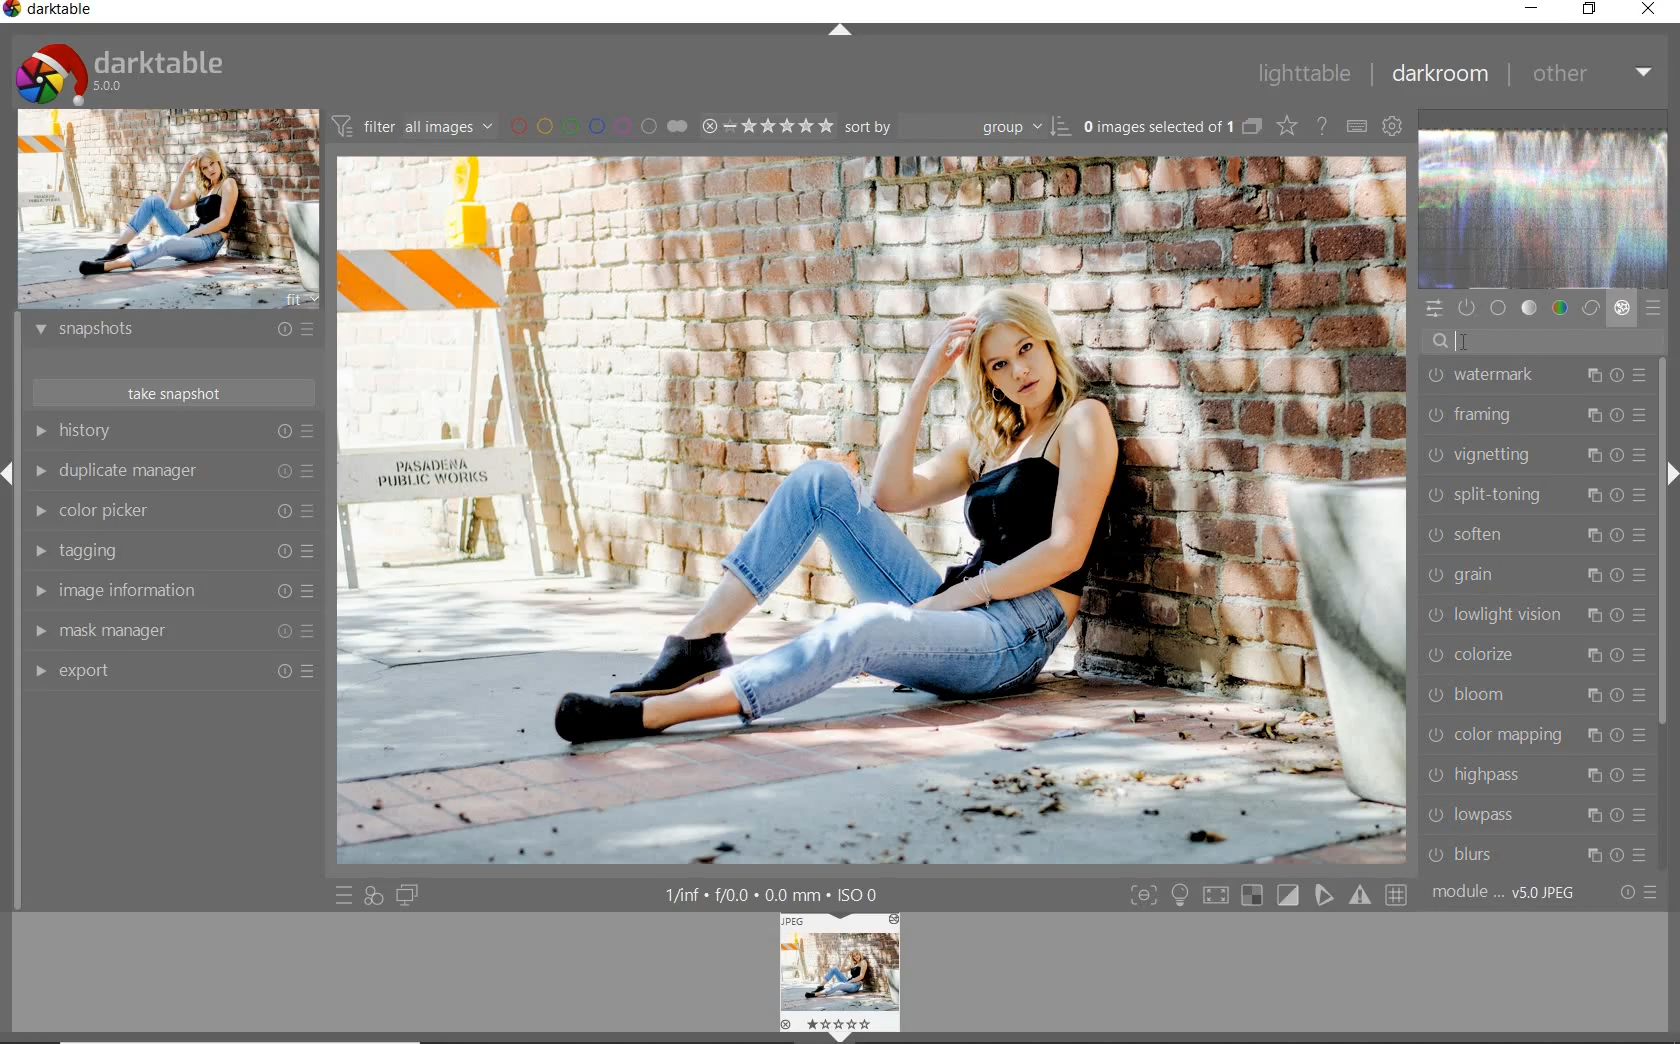  What do you see at coordinates (1265, 896) in the screenshot?
I see `toggle modes` at bounding box center [1265, 896].